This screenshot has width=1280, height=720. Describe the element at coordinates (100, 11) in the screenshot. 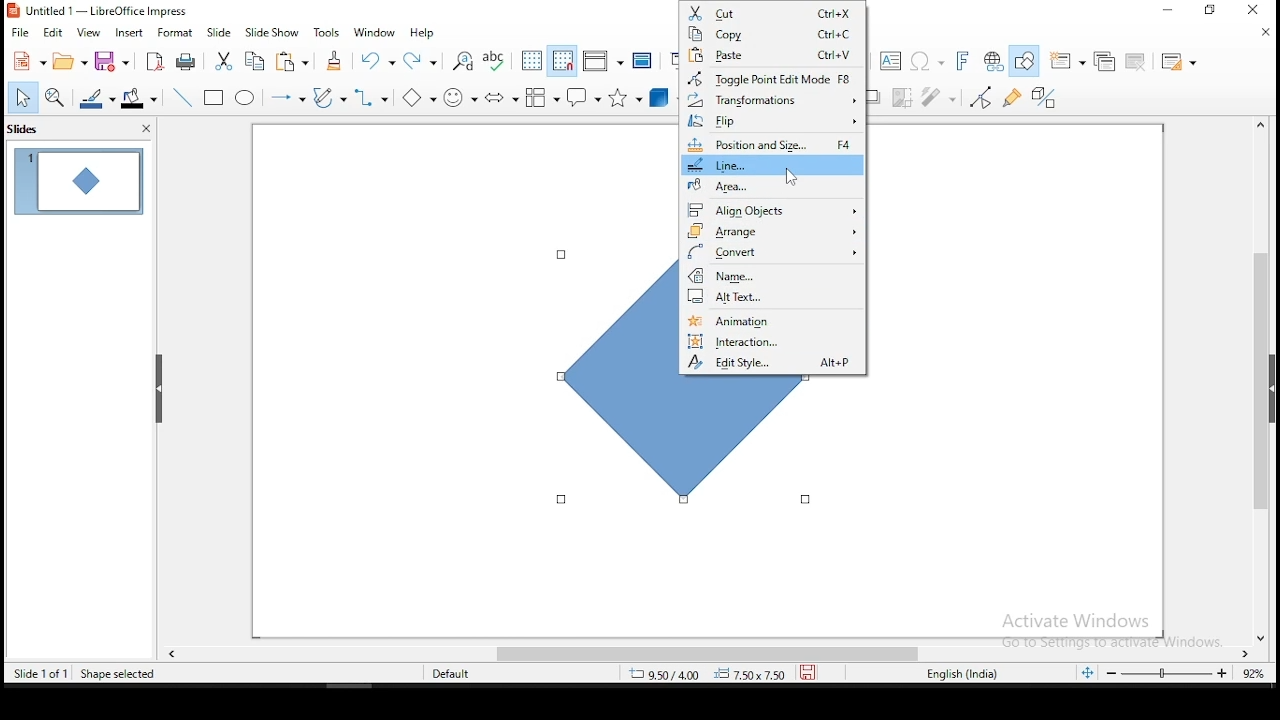

I see `icon and filename` at that location.